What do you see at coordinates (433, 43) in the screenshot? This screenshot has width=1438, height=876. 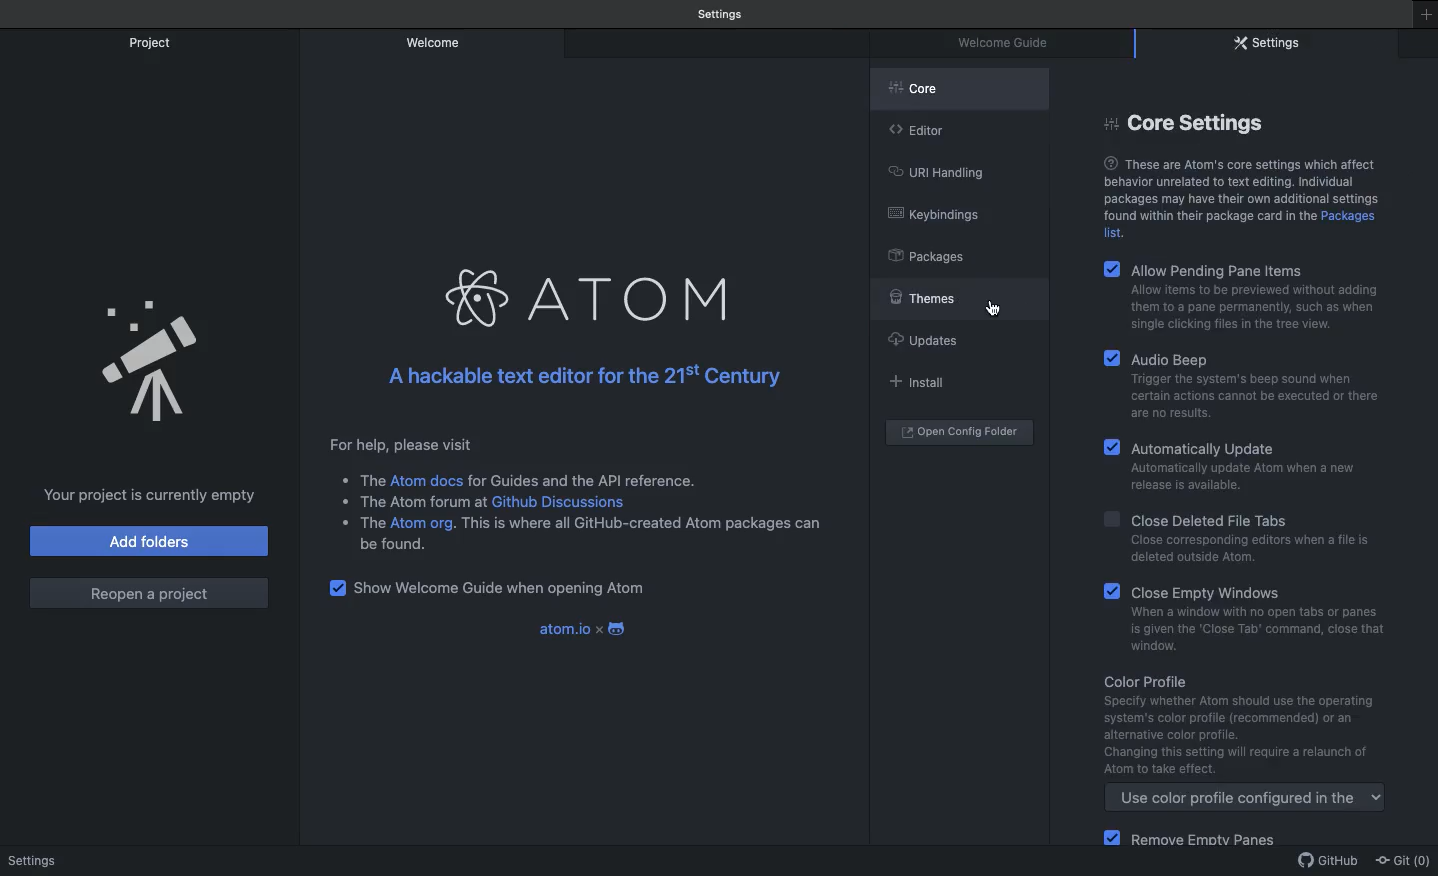 I see `Welcome` at bounding box center [433, 43].